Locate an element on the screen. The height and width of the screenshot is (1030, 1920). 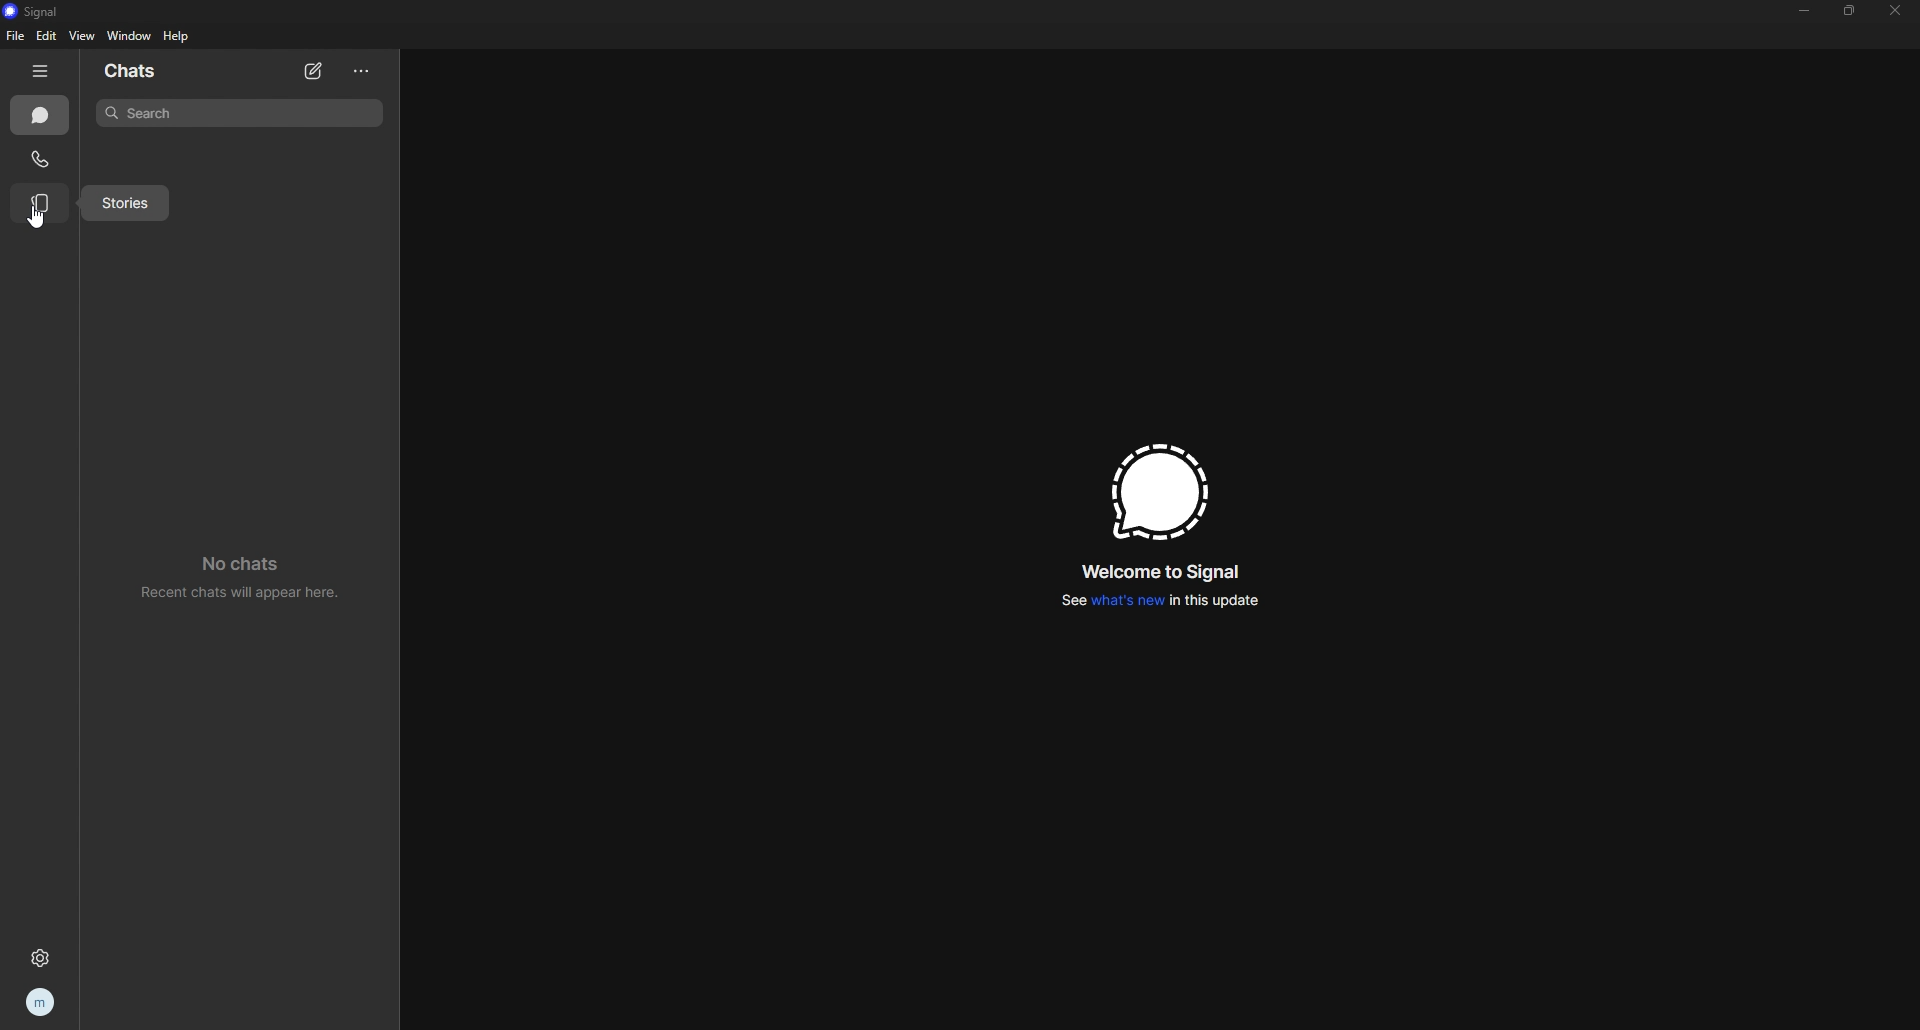
window is located at coordinates (128, 37).